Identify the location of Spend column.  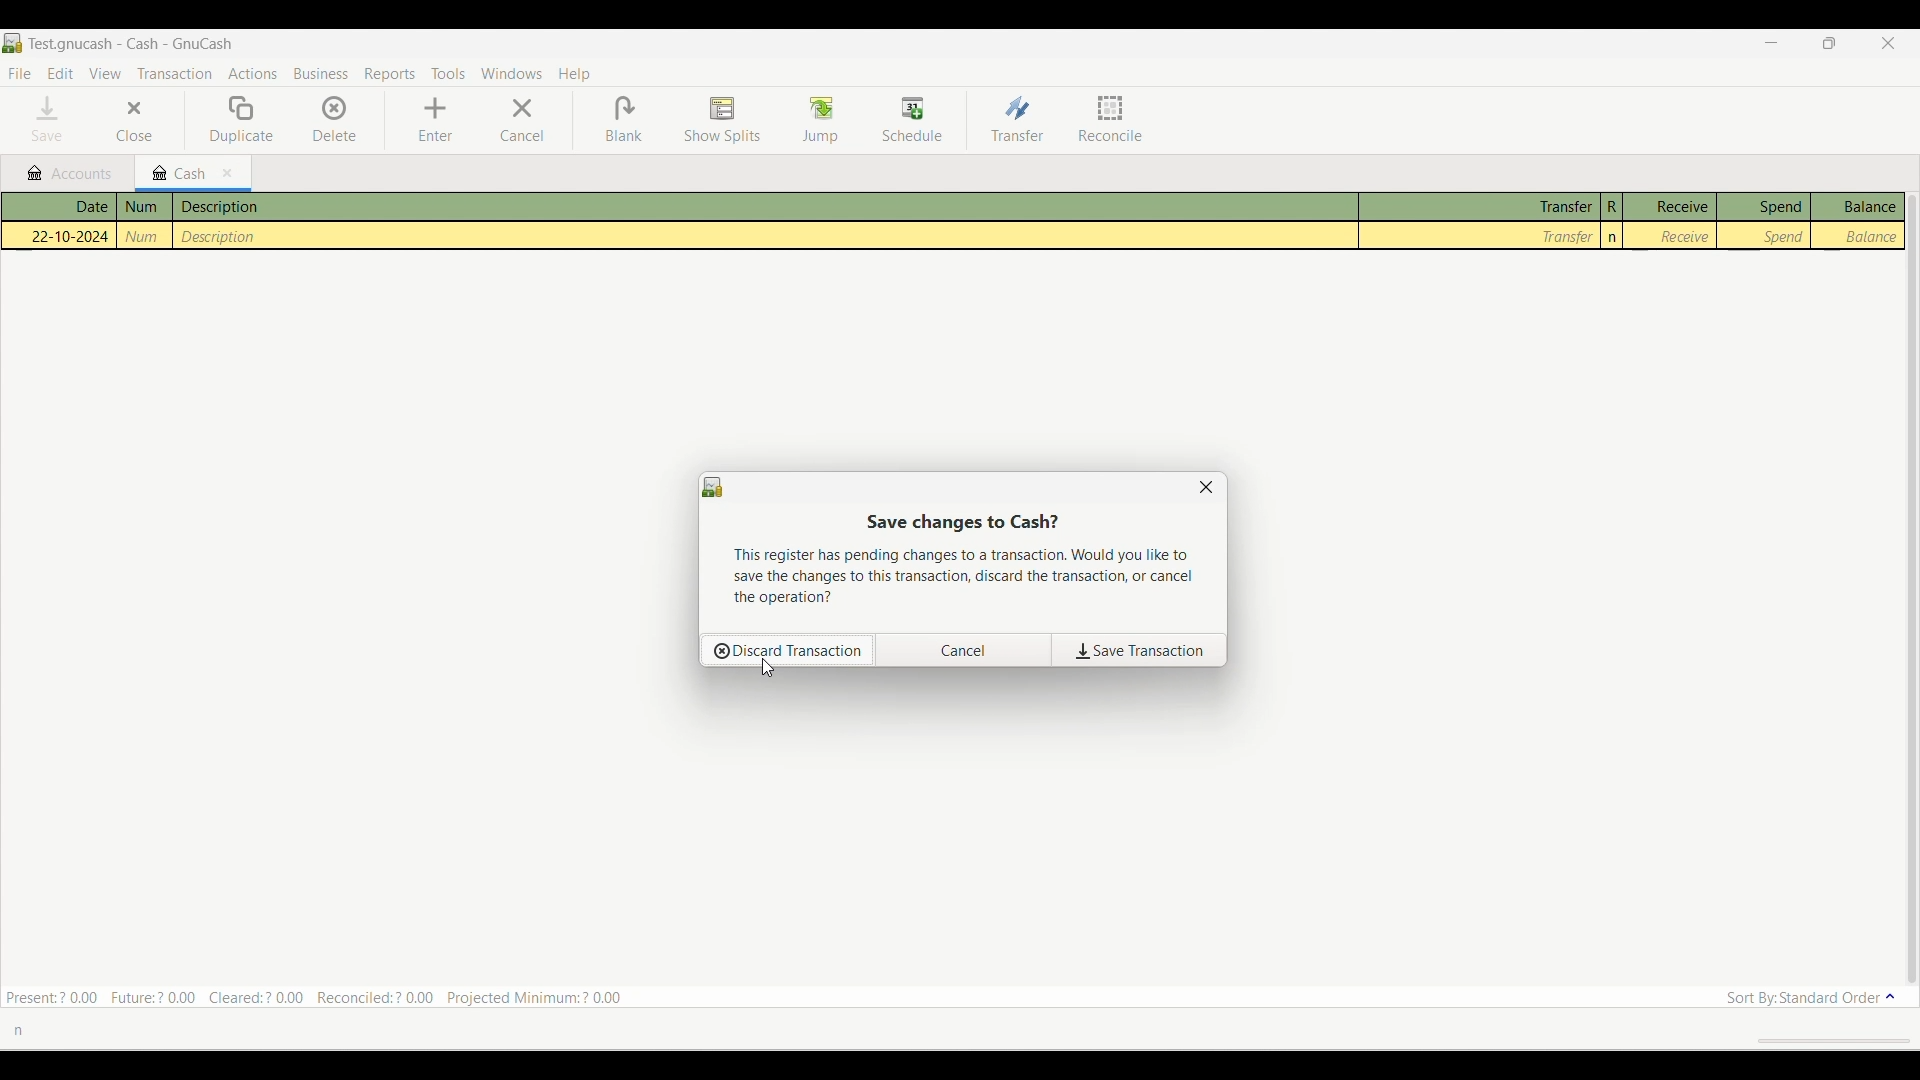
(1764, 220).